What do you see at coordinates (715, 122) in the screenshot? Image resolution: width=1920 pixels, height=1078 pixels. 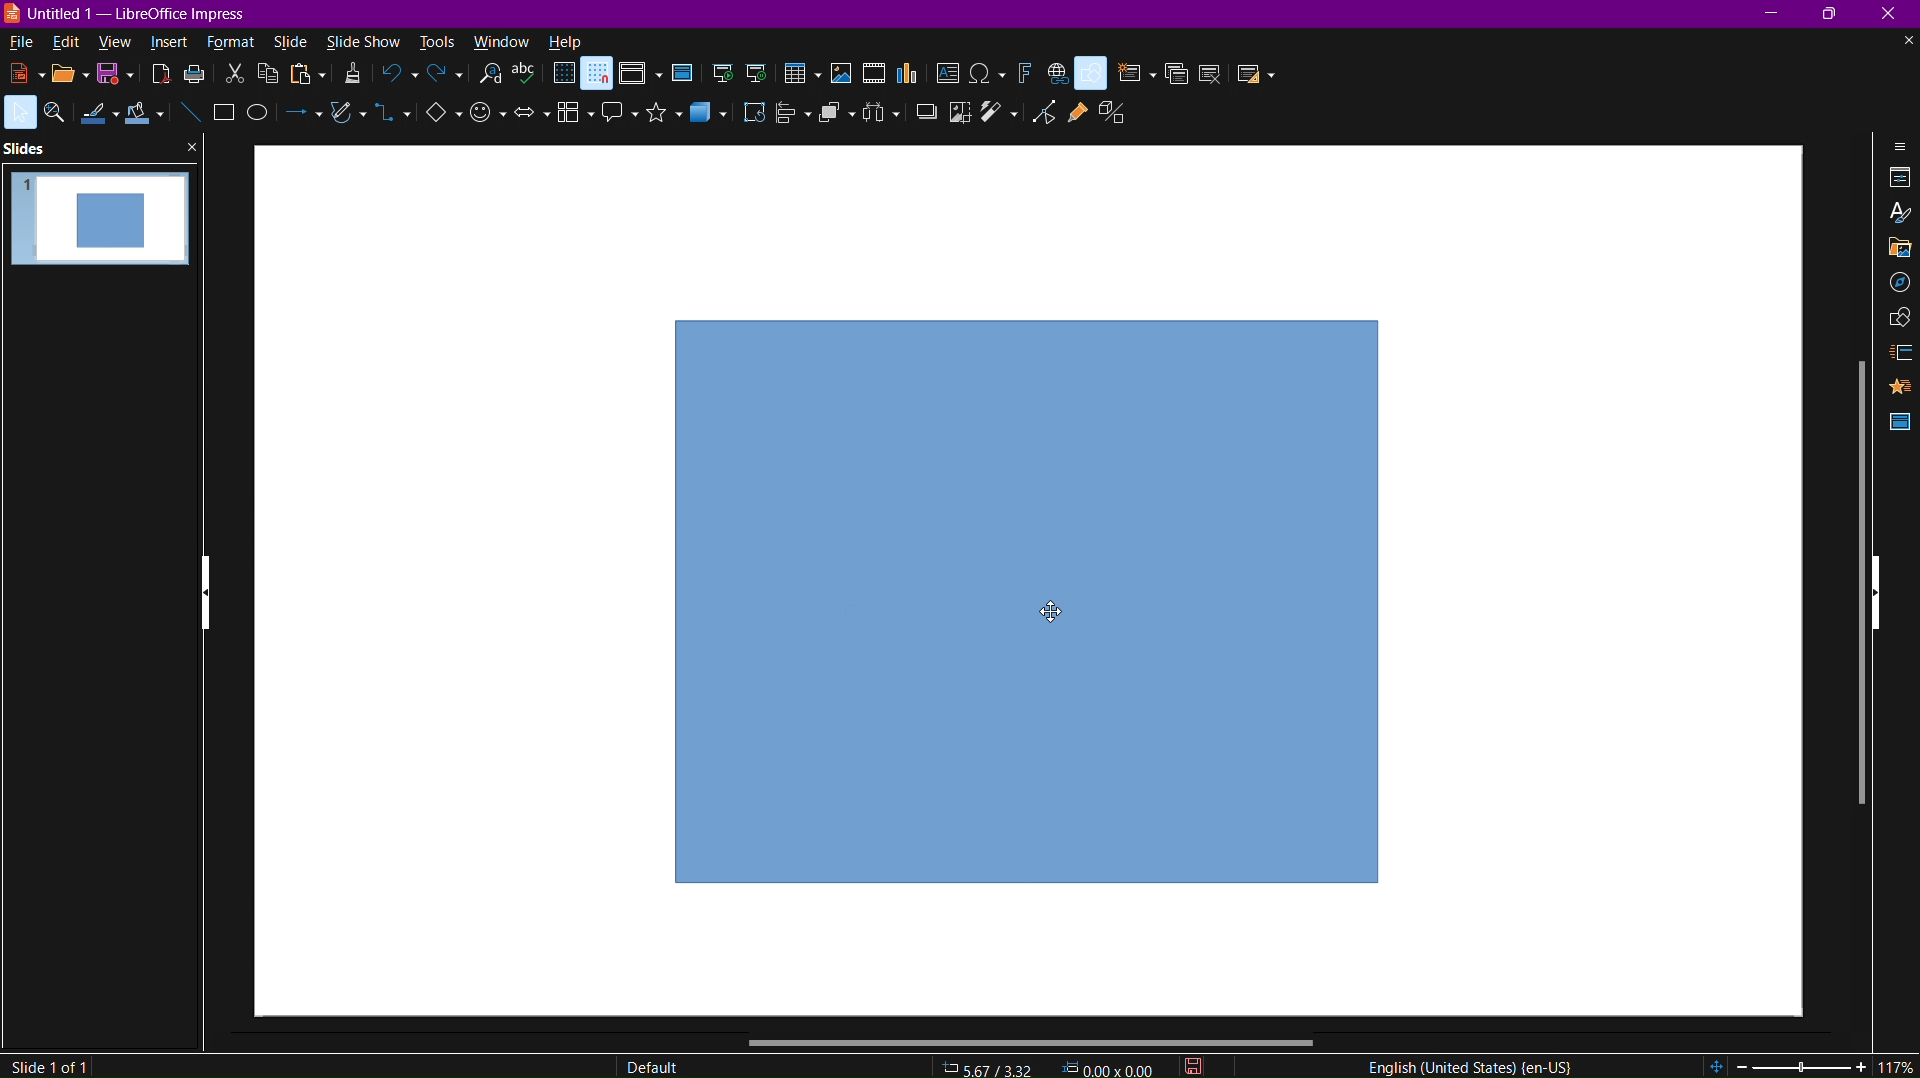 I see `3D objects` at bounding box center [715, 122].